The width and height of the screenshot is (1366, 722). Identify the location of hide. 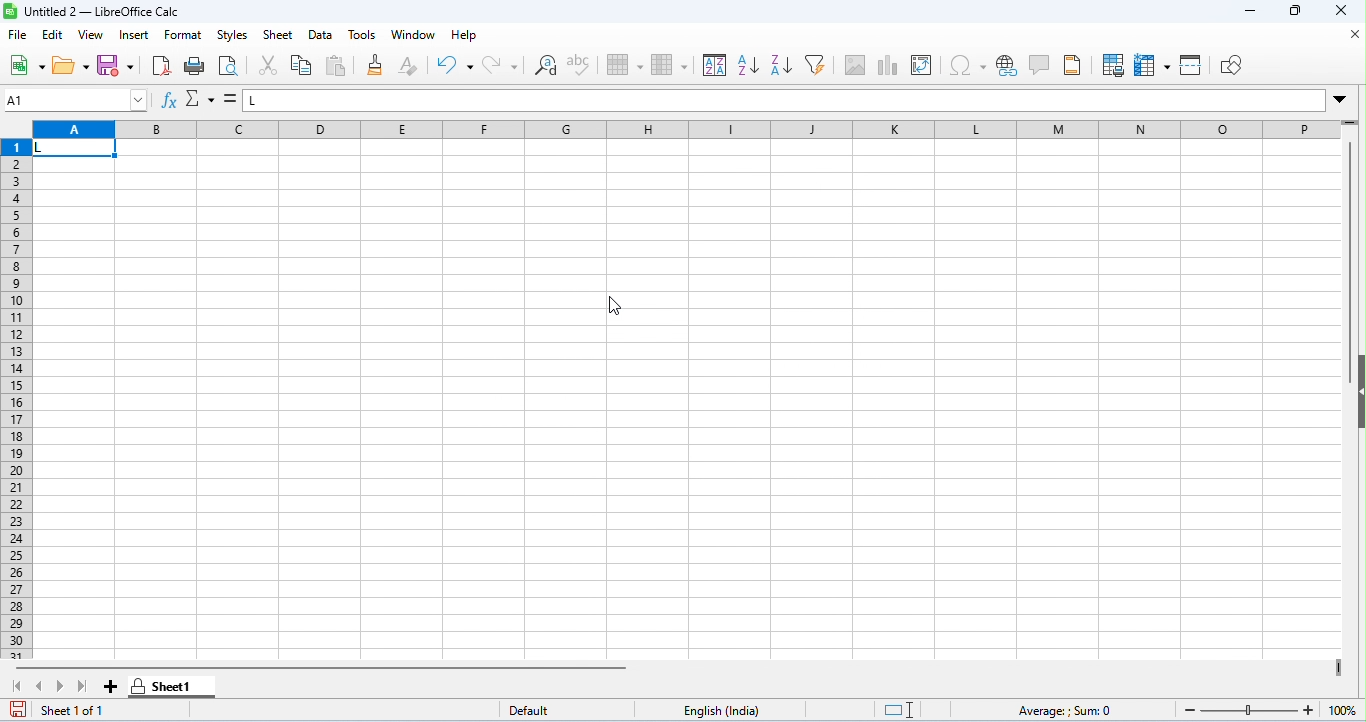
(1357, 392).